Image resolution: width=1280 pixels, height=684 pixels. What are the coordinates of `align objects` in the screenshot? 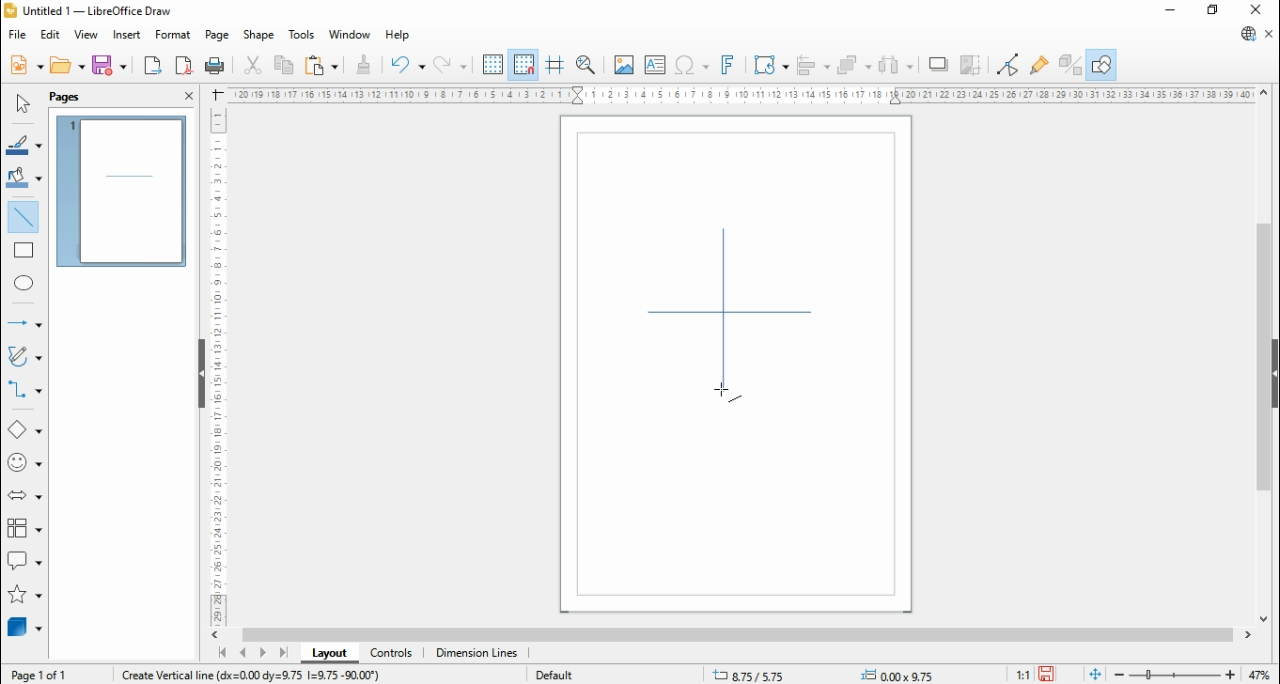 It's located at (815, 64).